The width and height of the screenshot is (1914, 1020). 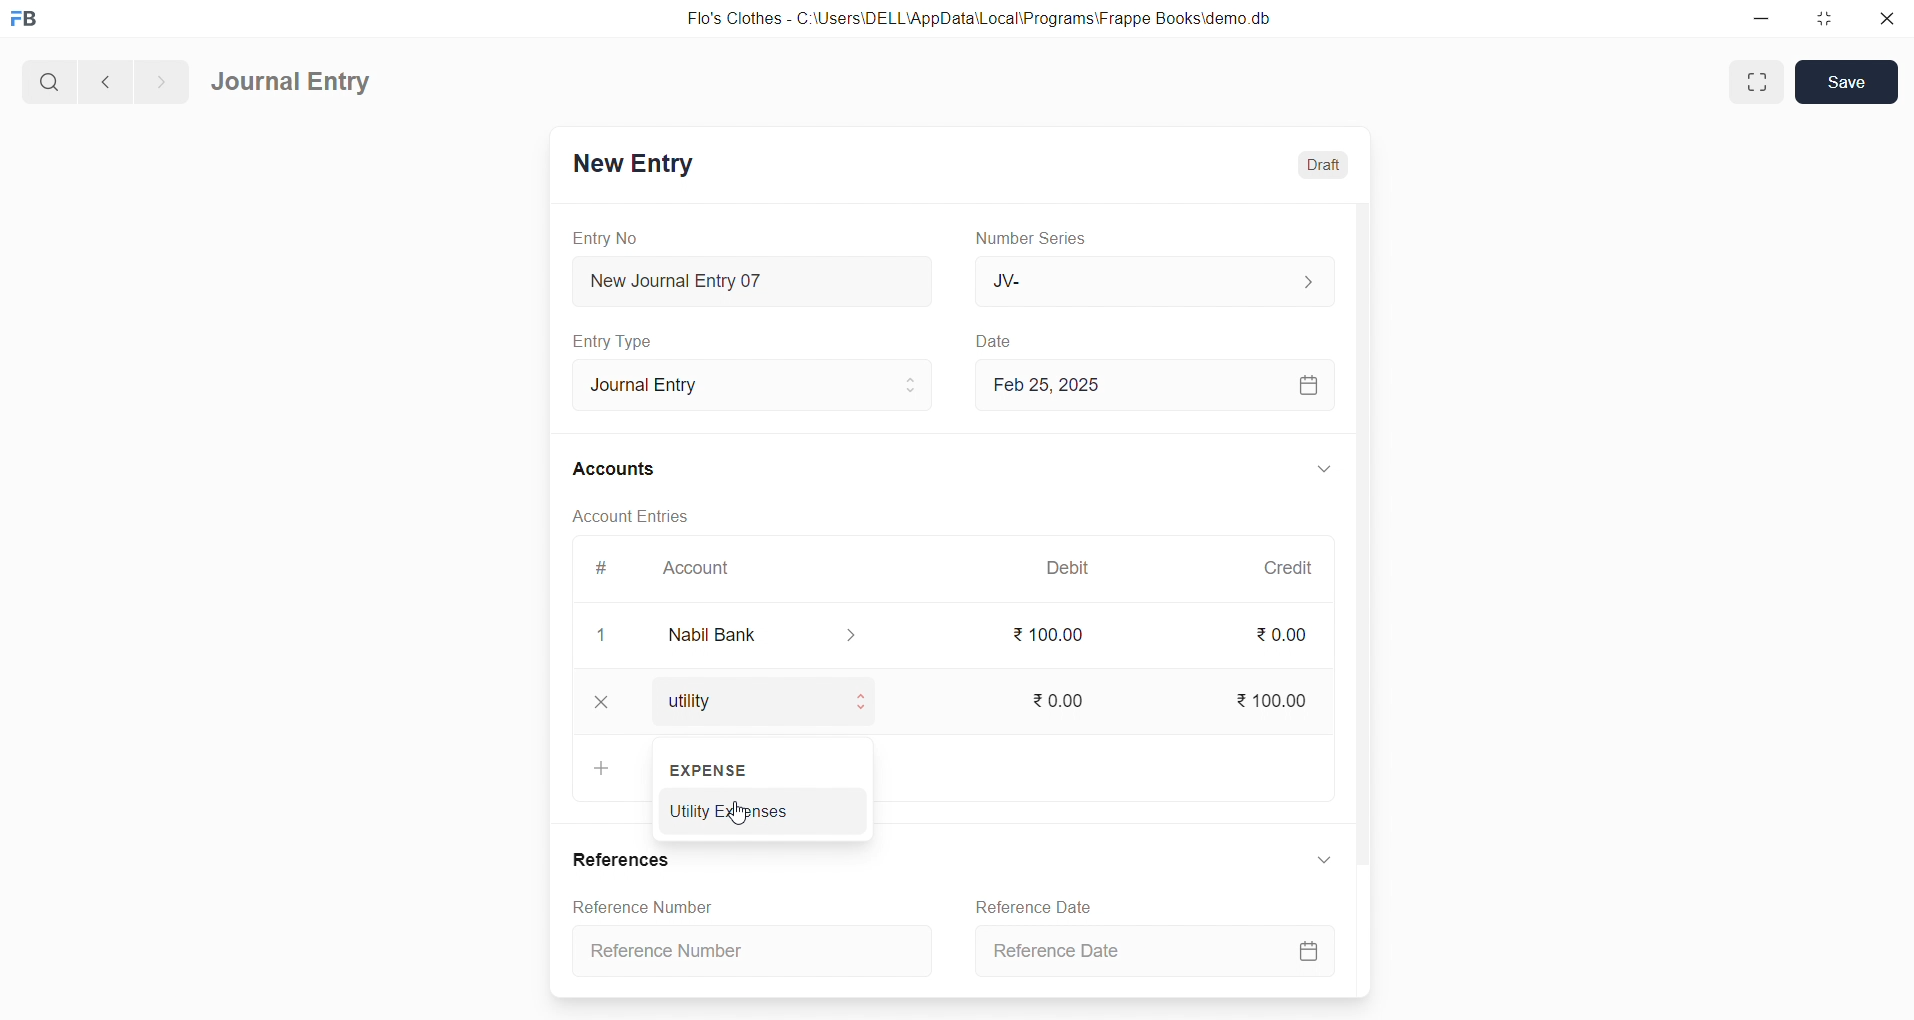 What do you see at coordinates (1315, 470) in the screenshot?
I see `expand/collapse` at bounding box center [1315, 470].